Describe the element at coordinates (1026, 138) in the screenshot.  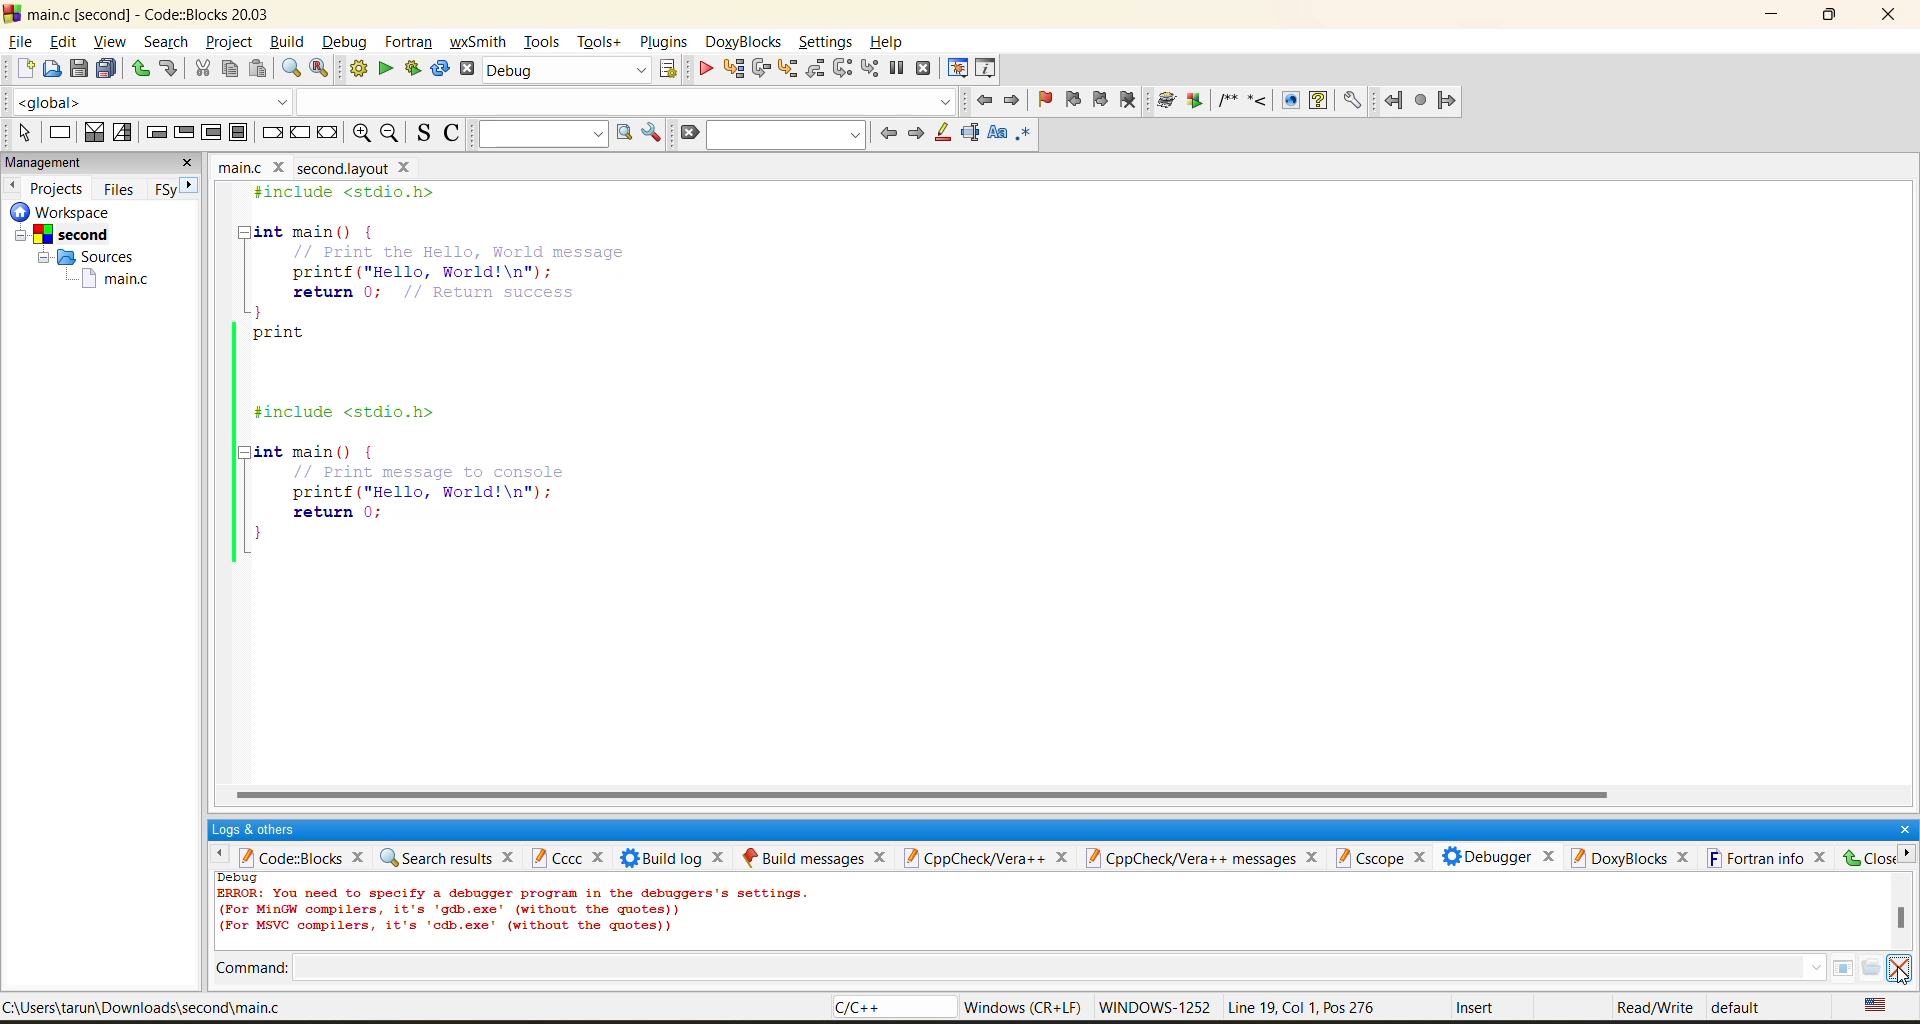
I see `use regex` at that location.